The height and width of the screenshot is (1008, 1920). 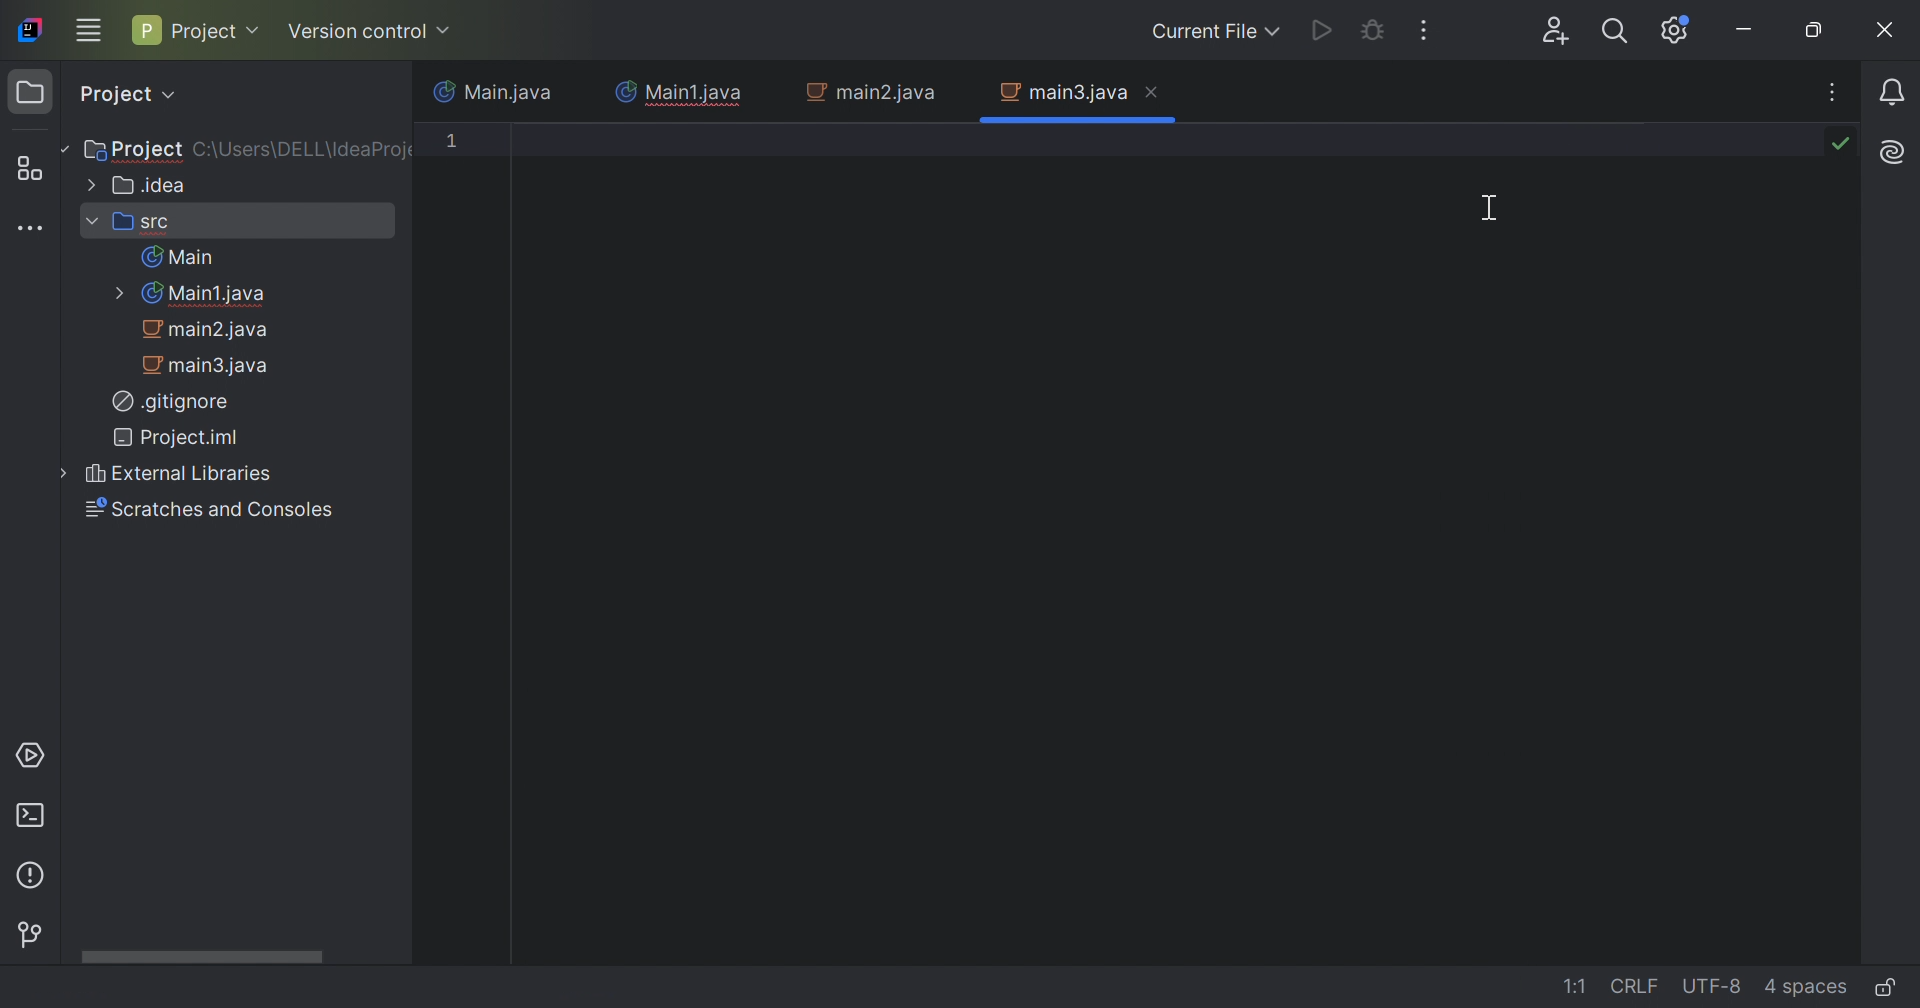 What do you see at coordinates (1890, 991) in the screenshot?
I see `Make file read-only` at bounding box center [1890, 991].